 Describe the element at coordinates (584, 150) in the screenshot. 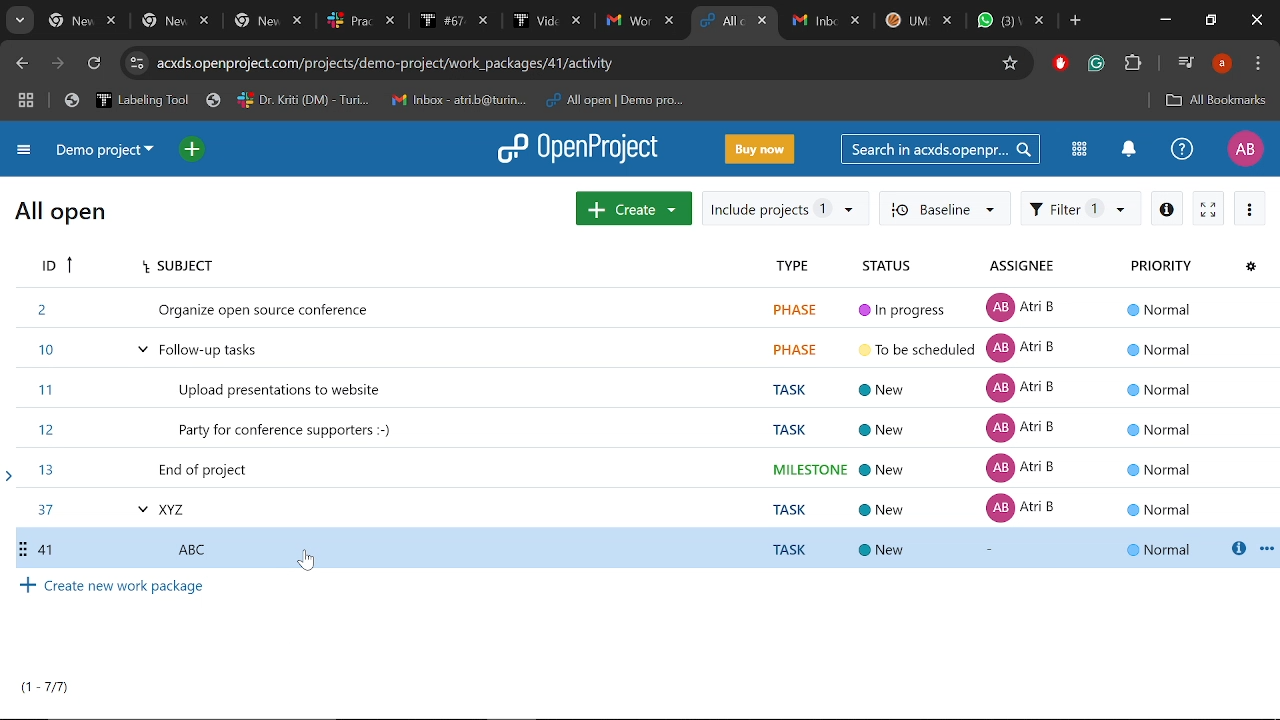

I see `Open project logo` at that location.